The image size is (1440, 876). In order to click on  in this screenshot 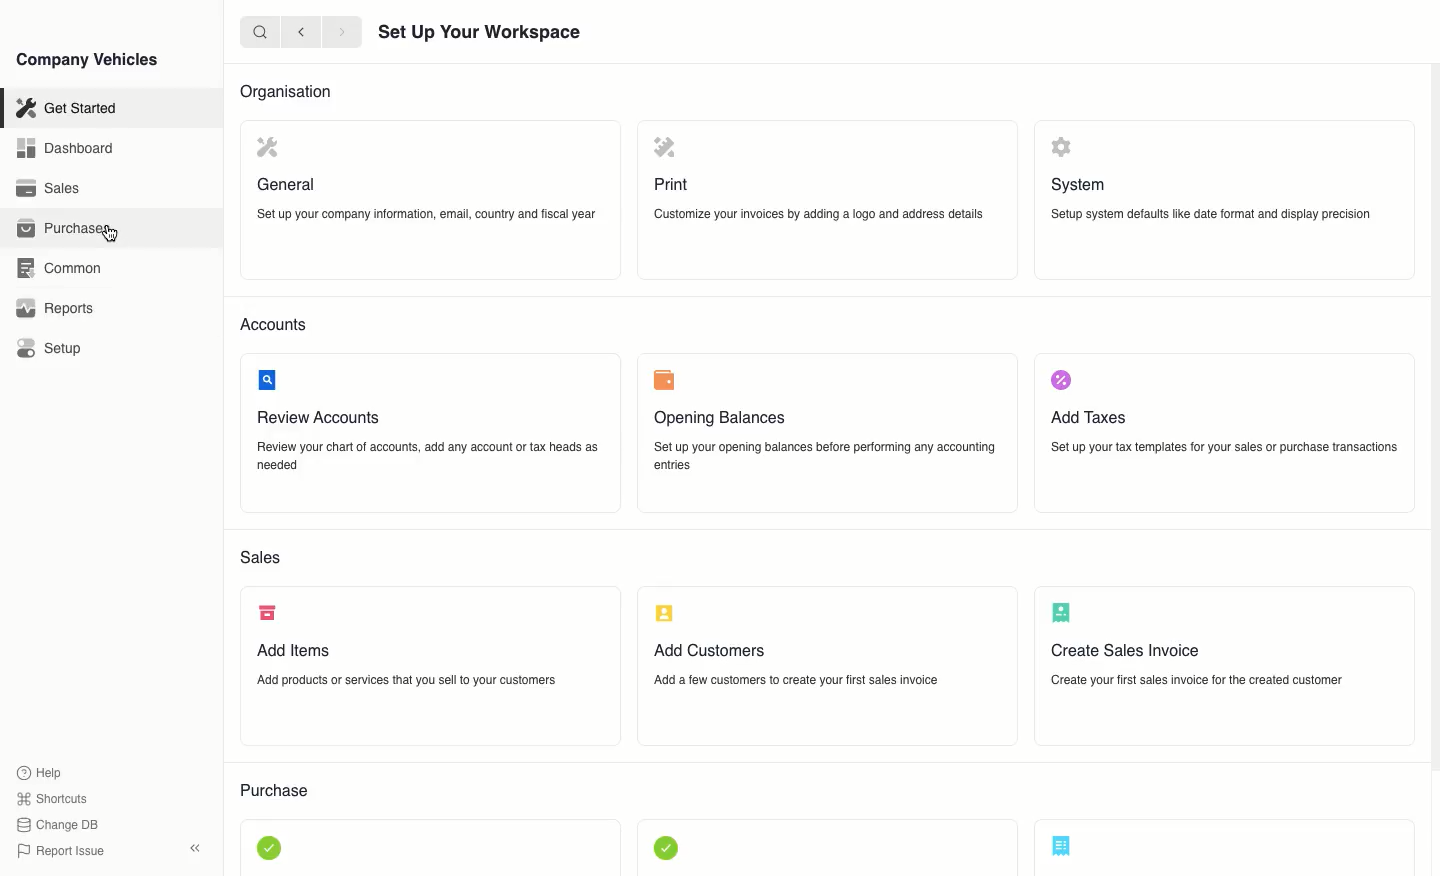, I will do `click(662, 380)`.